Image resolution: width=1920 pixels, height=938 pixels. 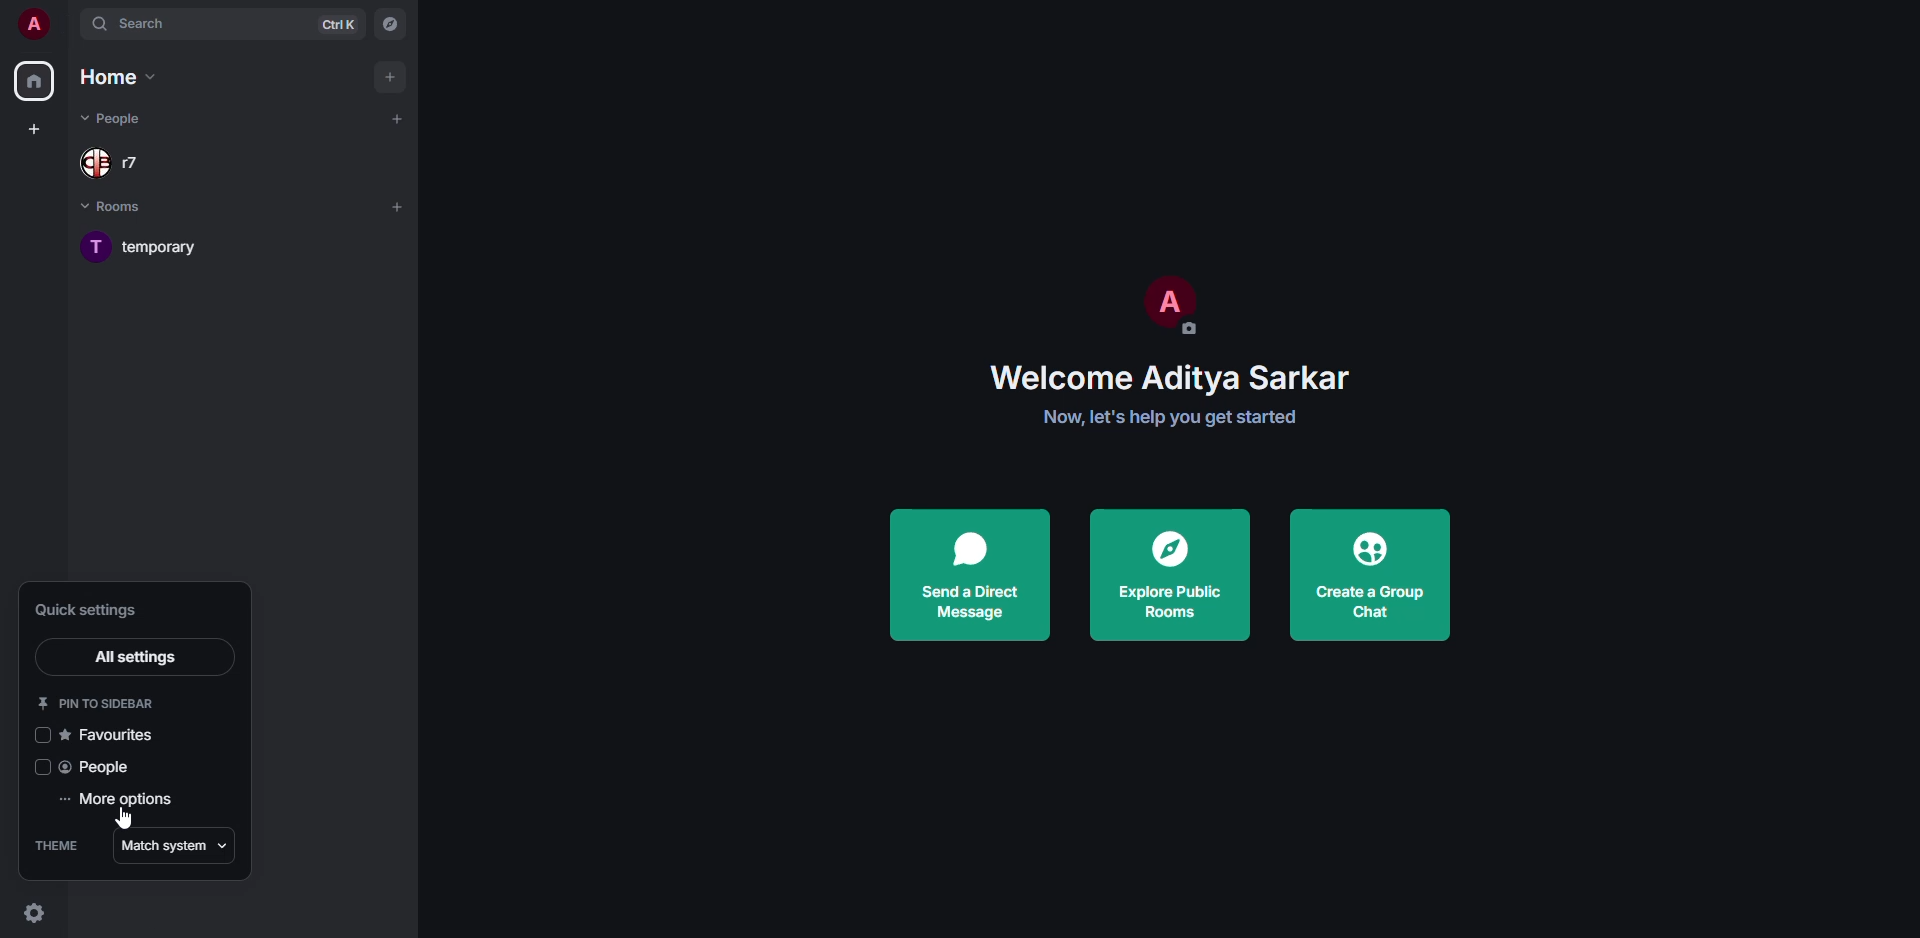 I want to click on navigator, so click(x=392, y=23).